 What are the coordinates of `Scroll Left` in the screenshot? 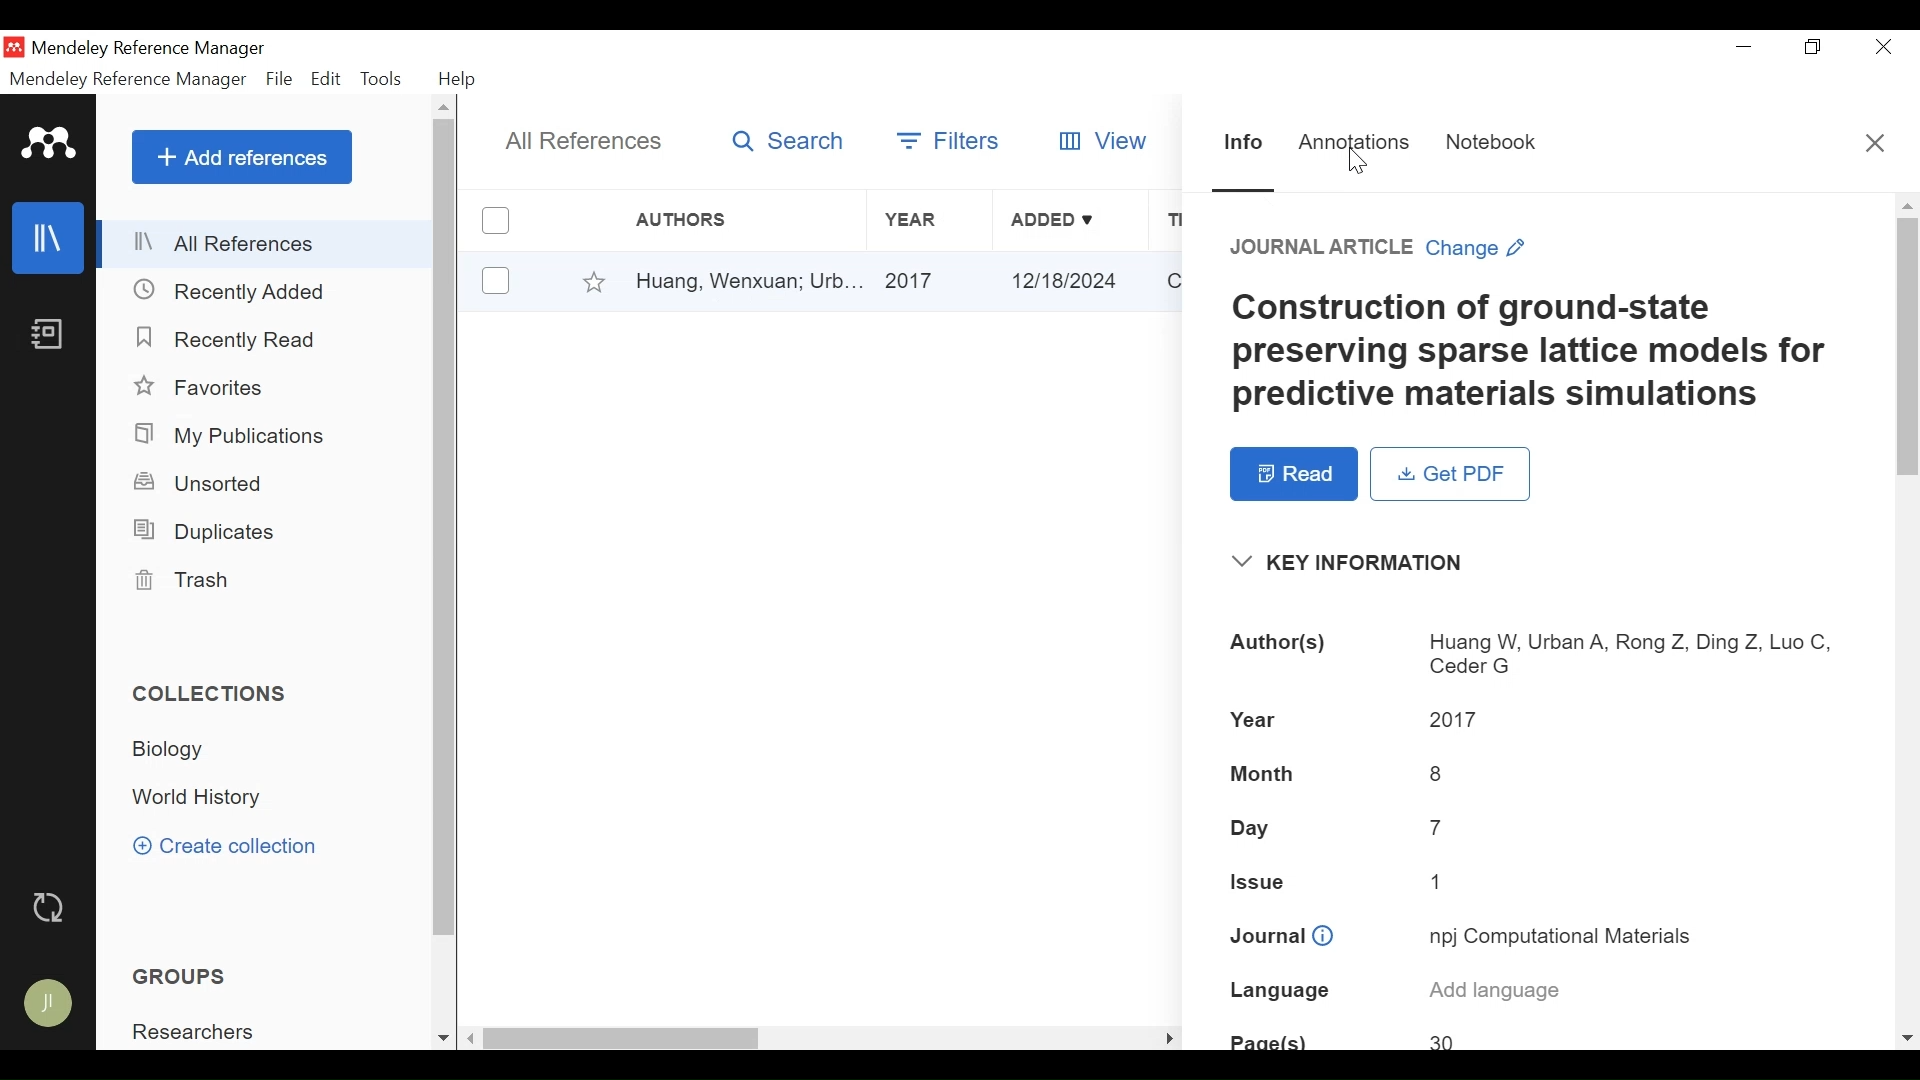 It's located at (470, 1039).